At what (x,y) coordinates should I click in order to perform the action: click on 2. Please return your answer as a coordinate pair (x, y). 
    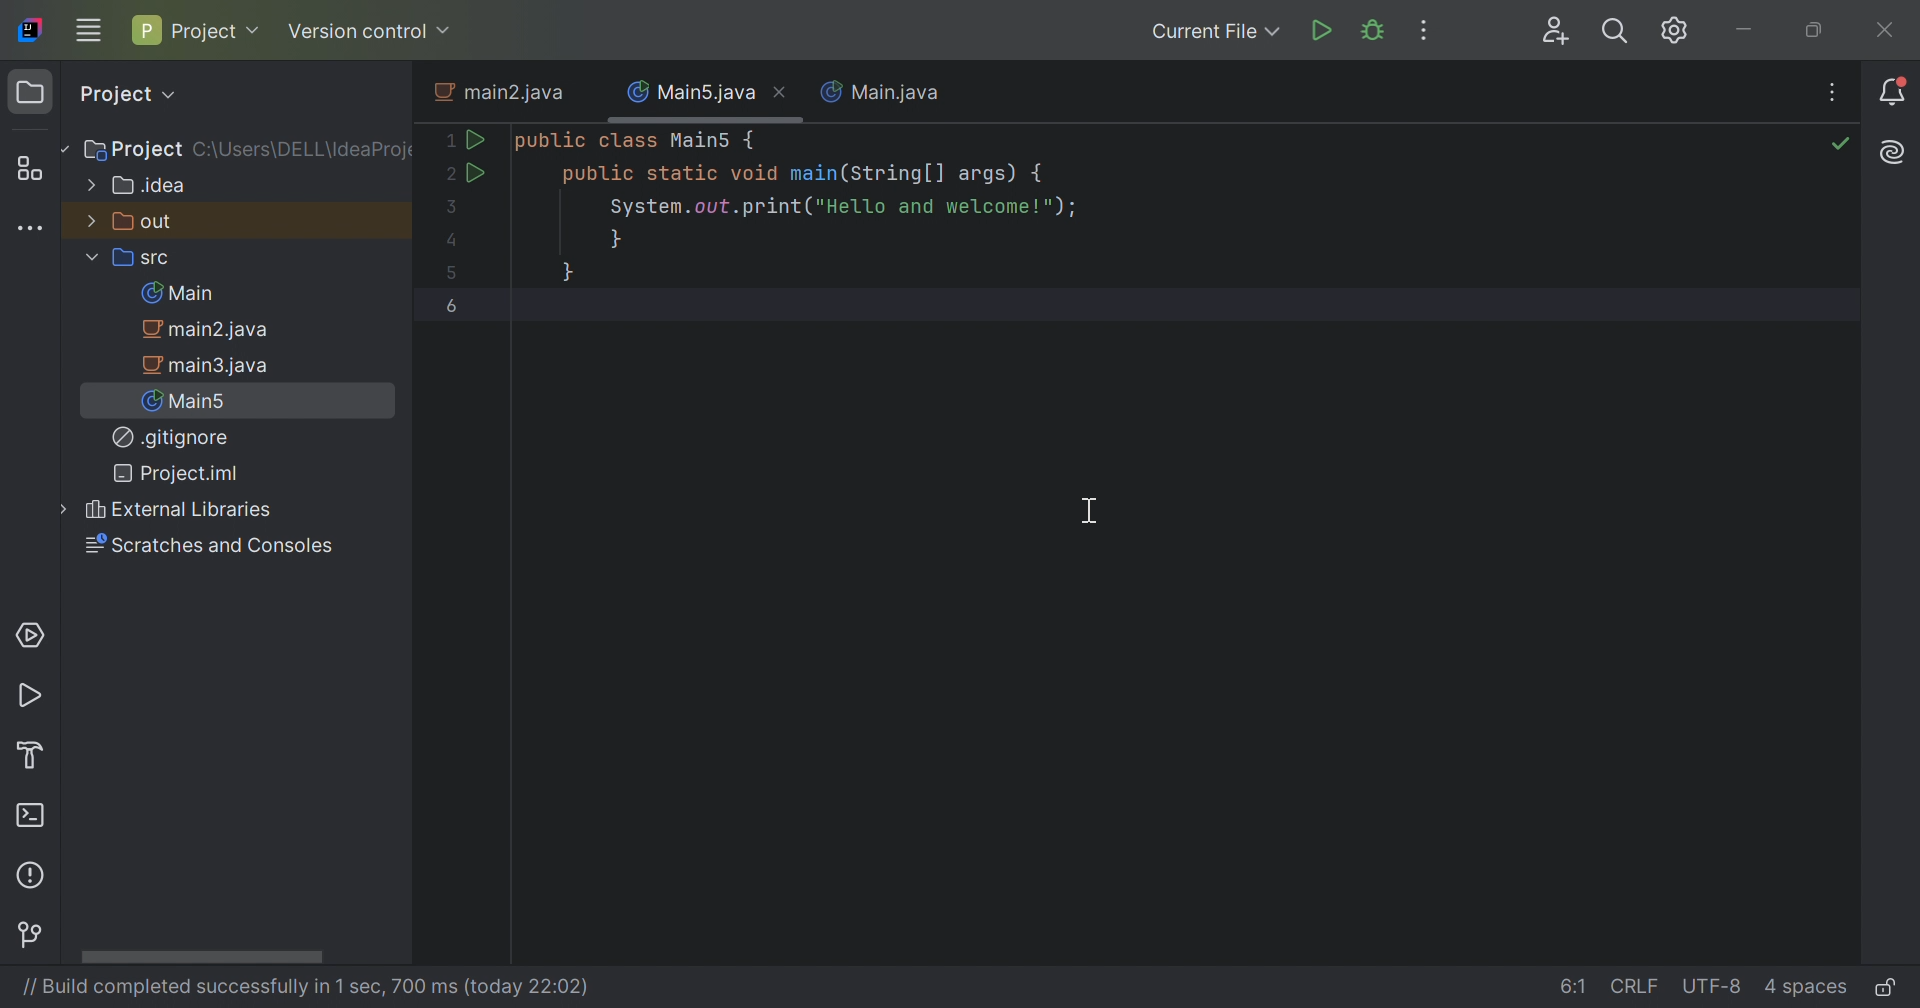
    Looking at the image, I should click on (444, 174).